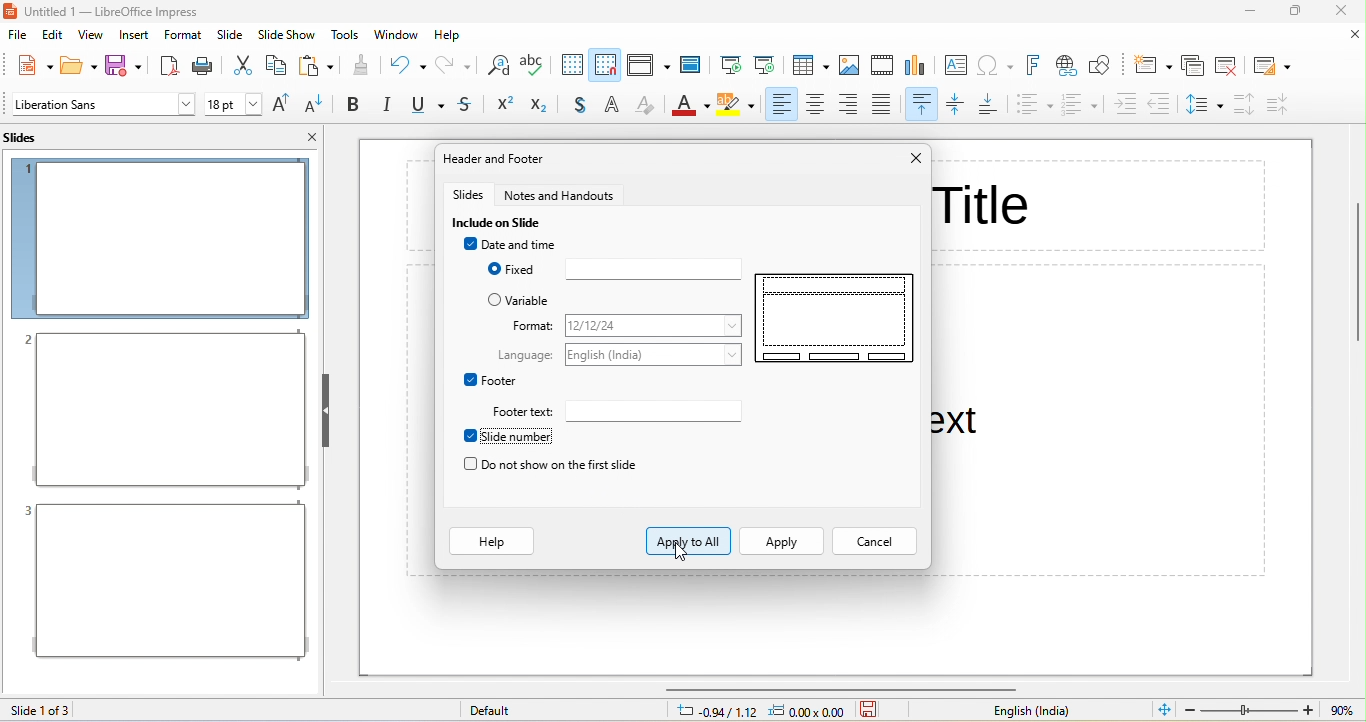  Describe the element at coordinates (1125, 105) in the screenshot. I see `increase indent` at that location.